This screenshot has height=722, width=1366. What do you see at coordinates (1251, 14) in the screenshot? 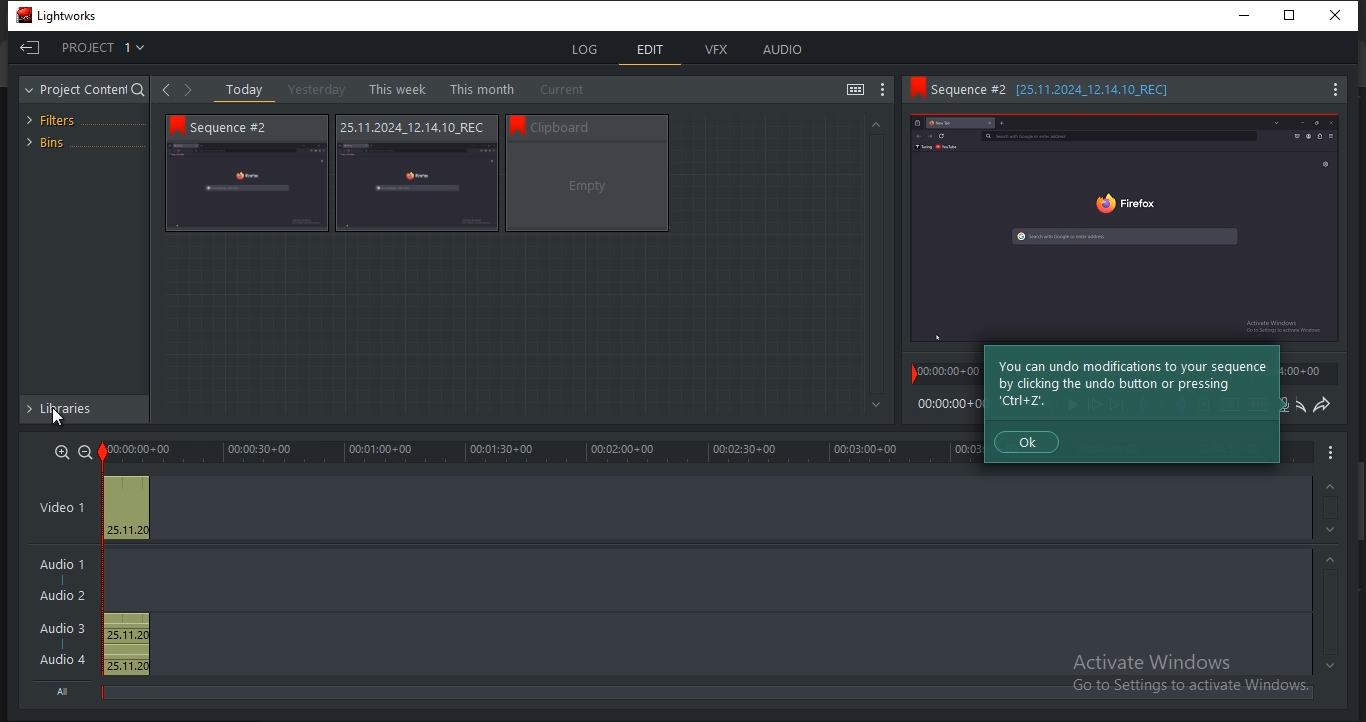
I see `minimize` at bounding box center [1251, 14].